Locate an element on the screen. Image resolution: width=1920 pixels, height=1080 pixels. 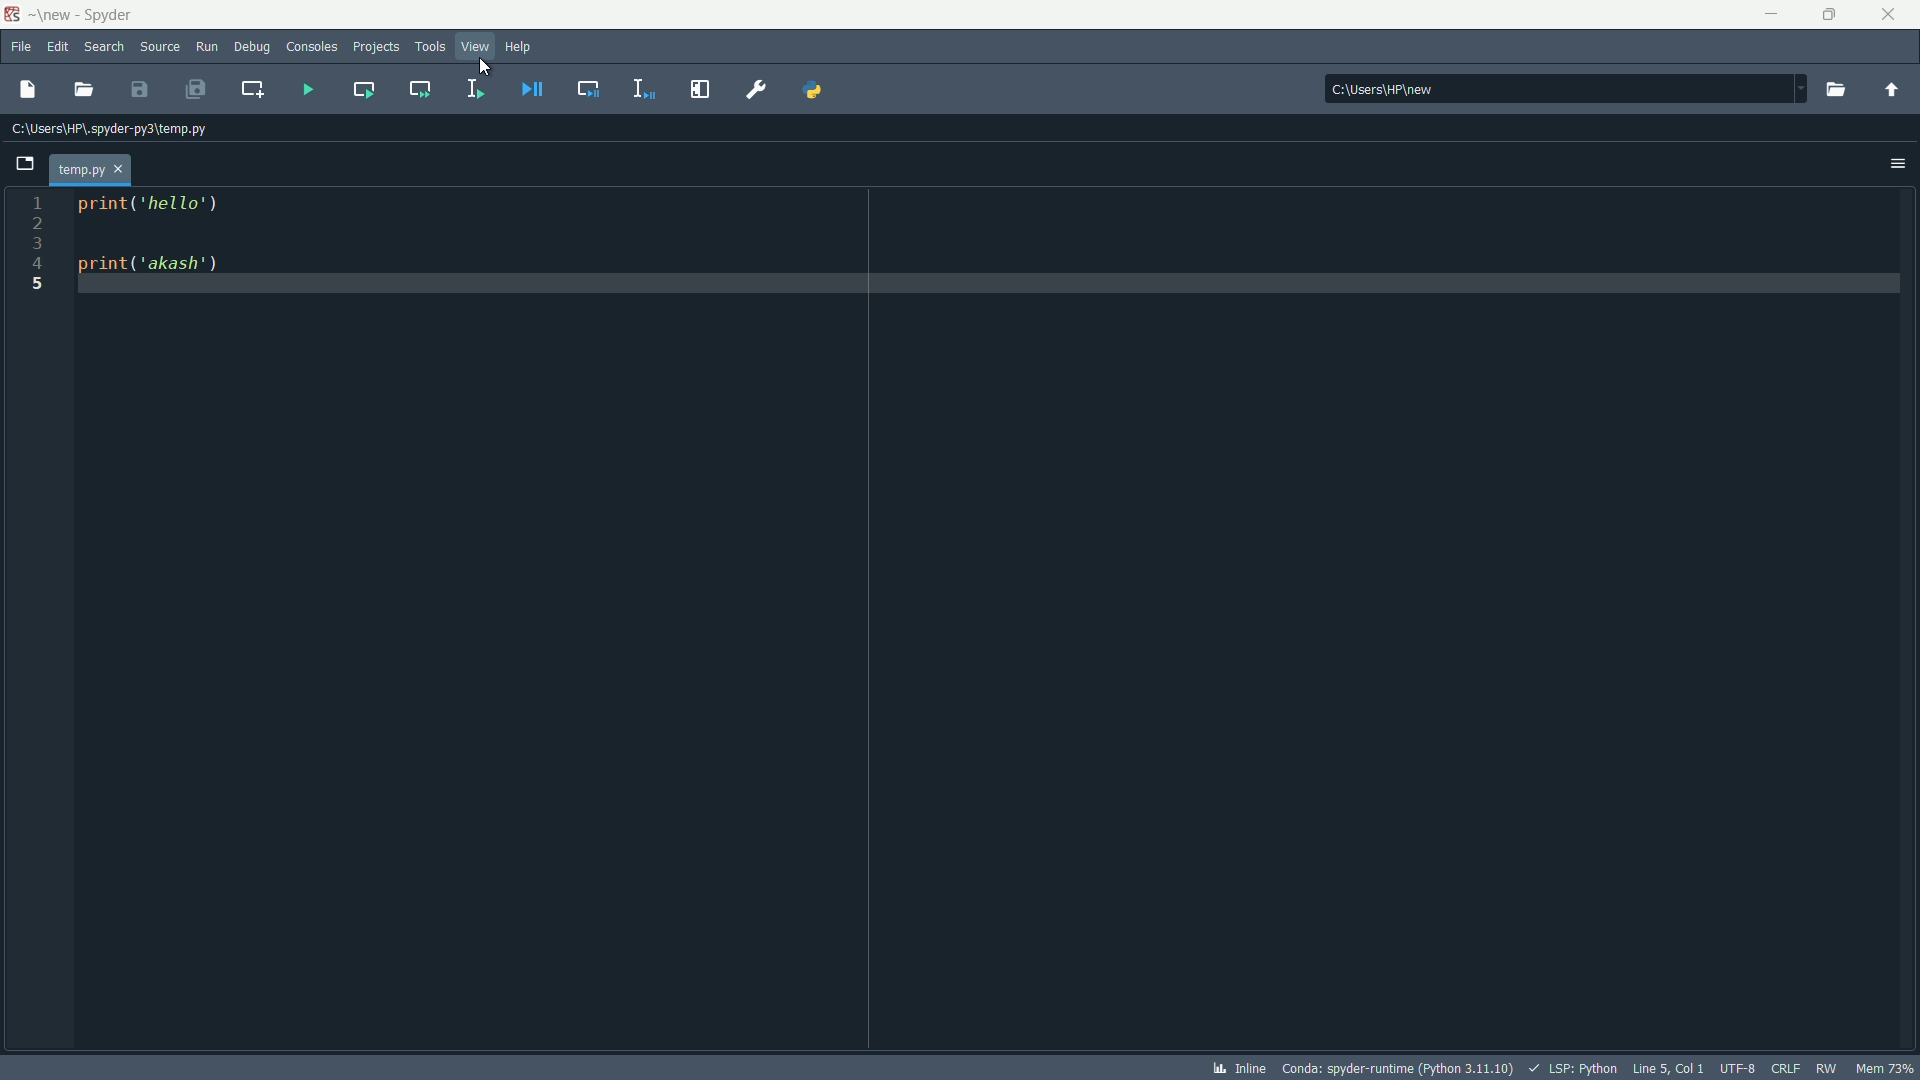
save file is located at coordinates (139, 90).